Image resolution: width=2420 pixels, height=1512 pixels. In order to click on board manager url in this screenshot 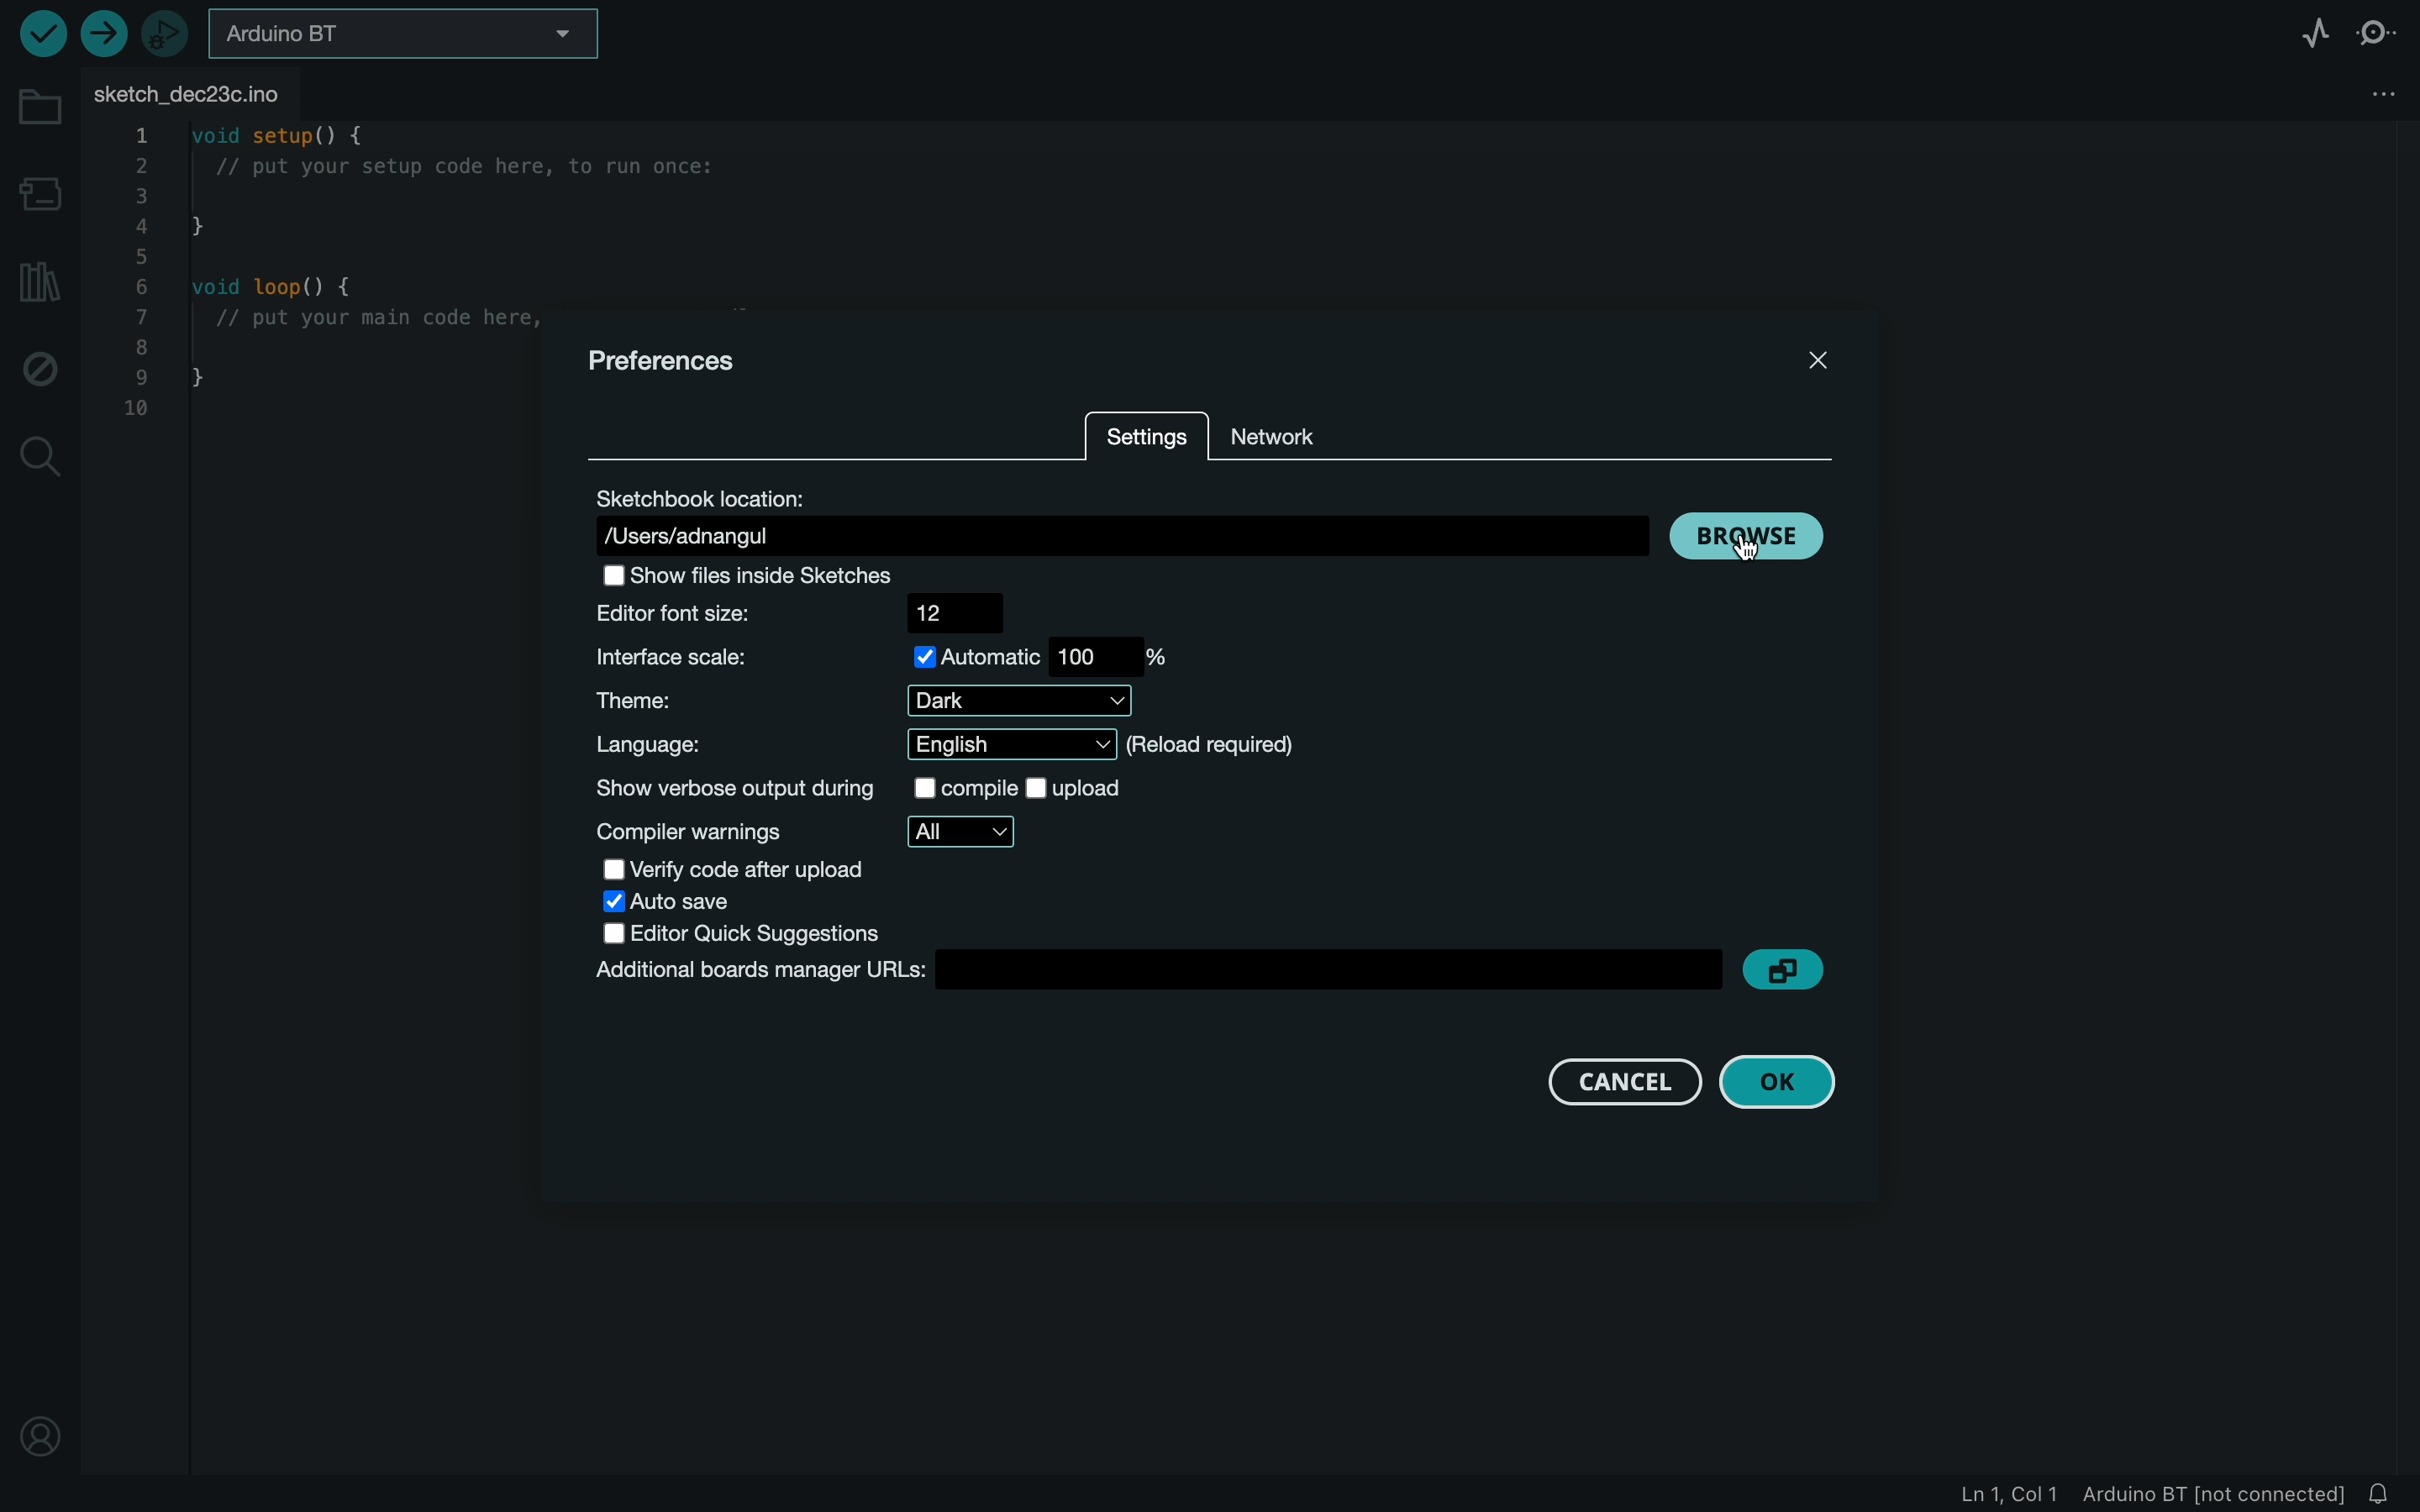, I will do `click(1214, 972)`.